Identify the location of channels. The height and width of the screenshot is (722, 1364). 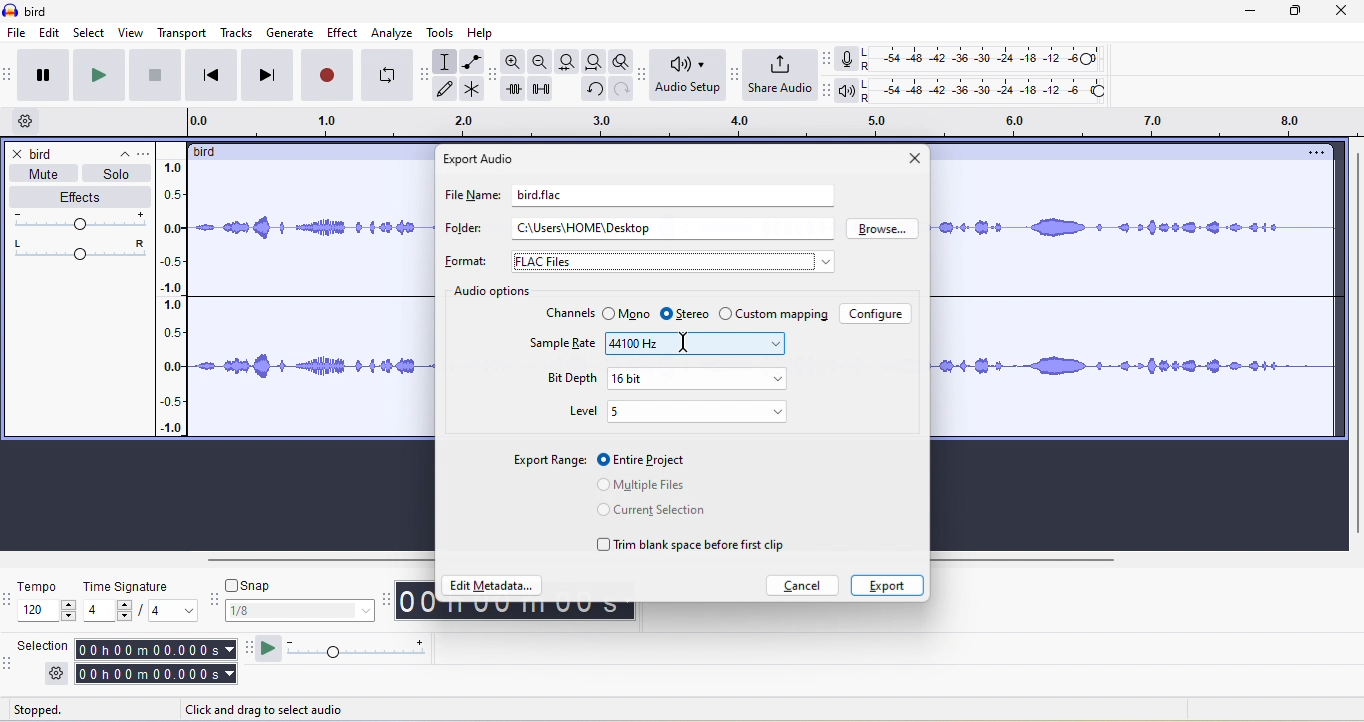
(571, 312).